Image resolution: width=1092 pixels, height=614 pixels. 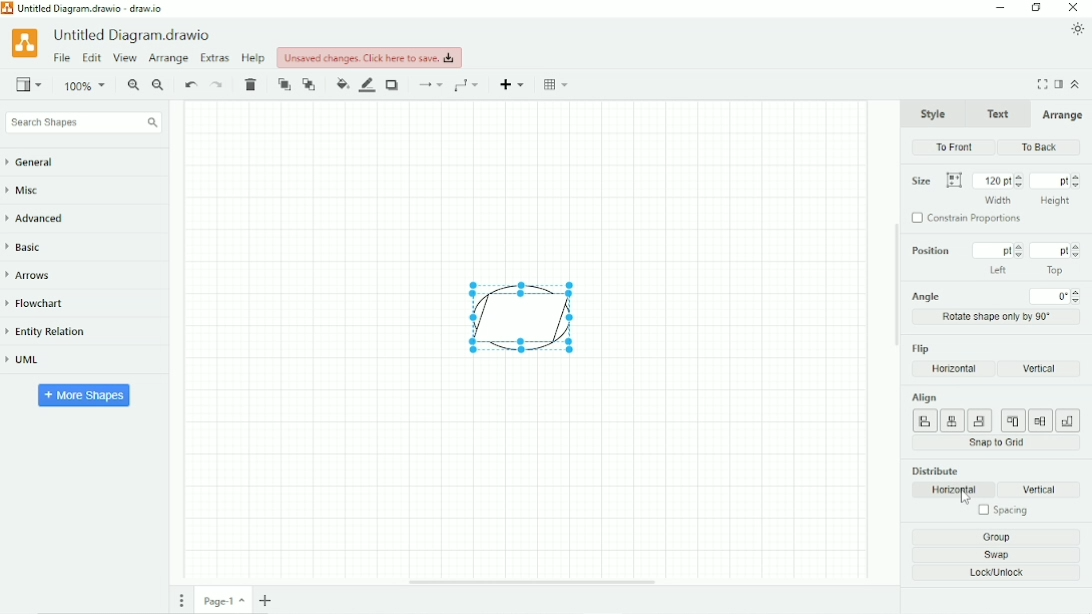 What do you see at coordinates (40, 163) in the screenshot?
I see `General` at bounding box center [40, 163].